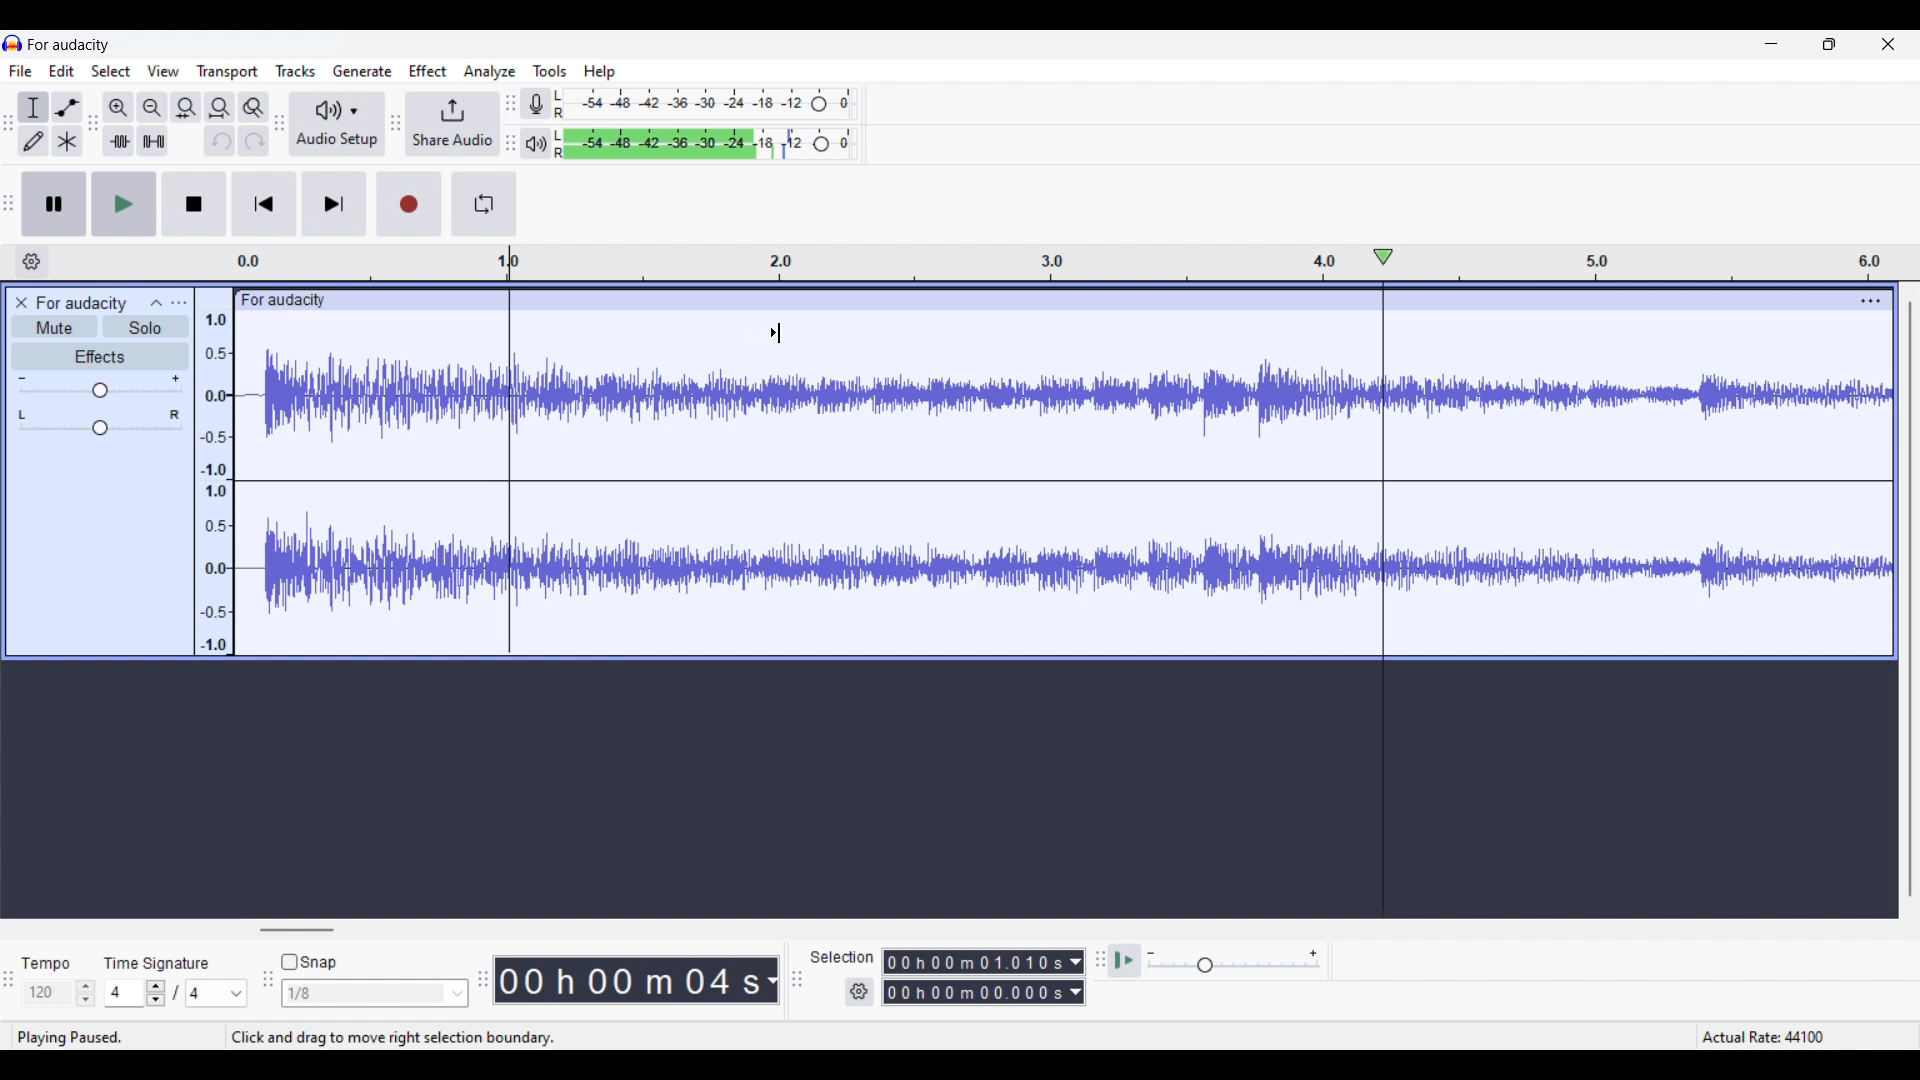 The width and height of the screenshot is (1920, 1080). I want to click on Time signature settings, so click(176, 993).